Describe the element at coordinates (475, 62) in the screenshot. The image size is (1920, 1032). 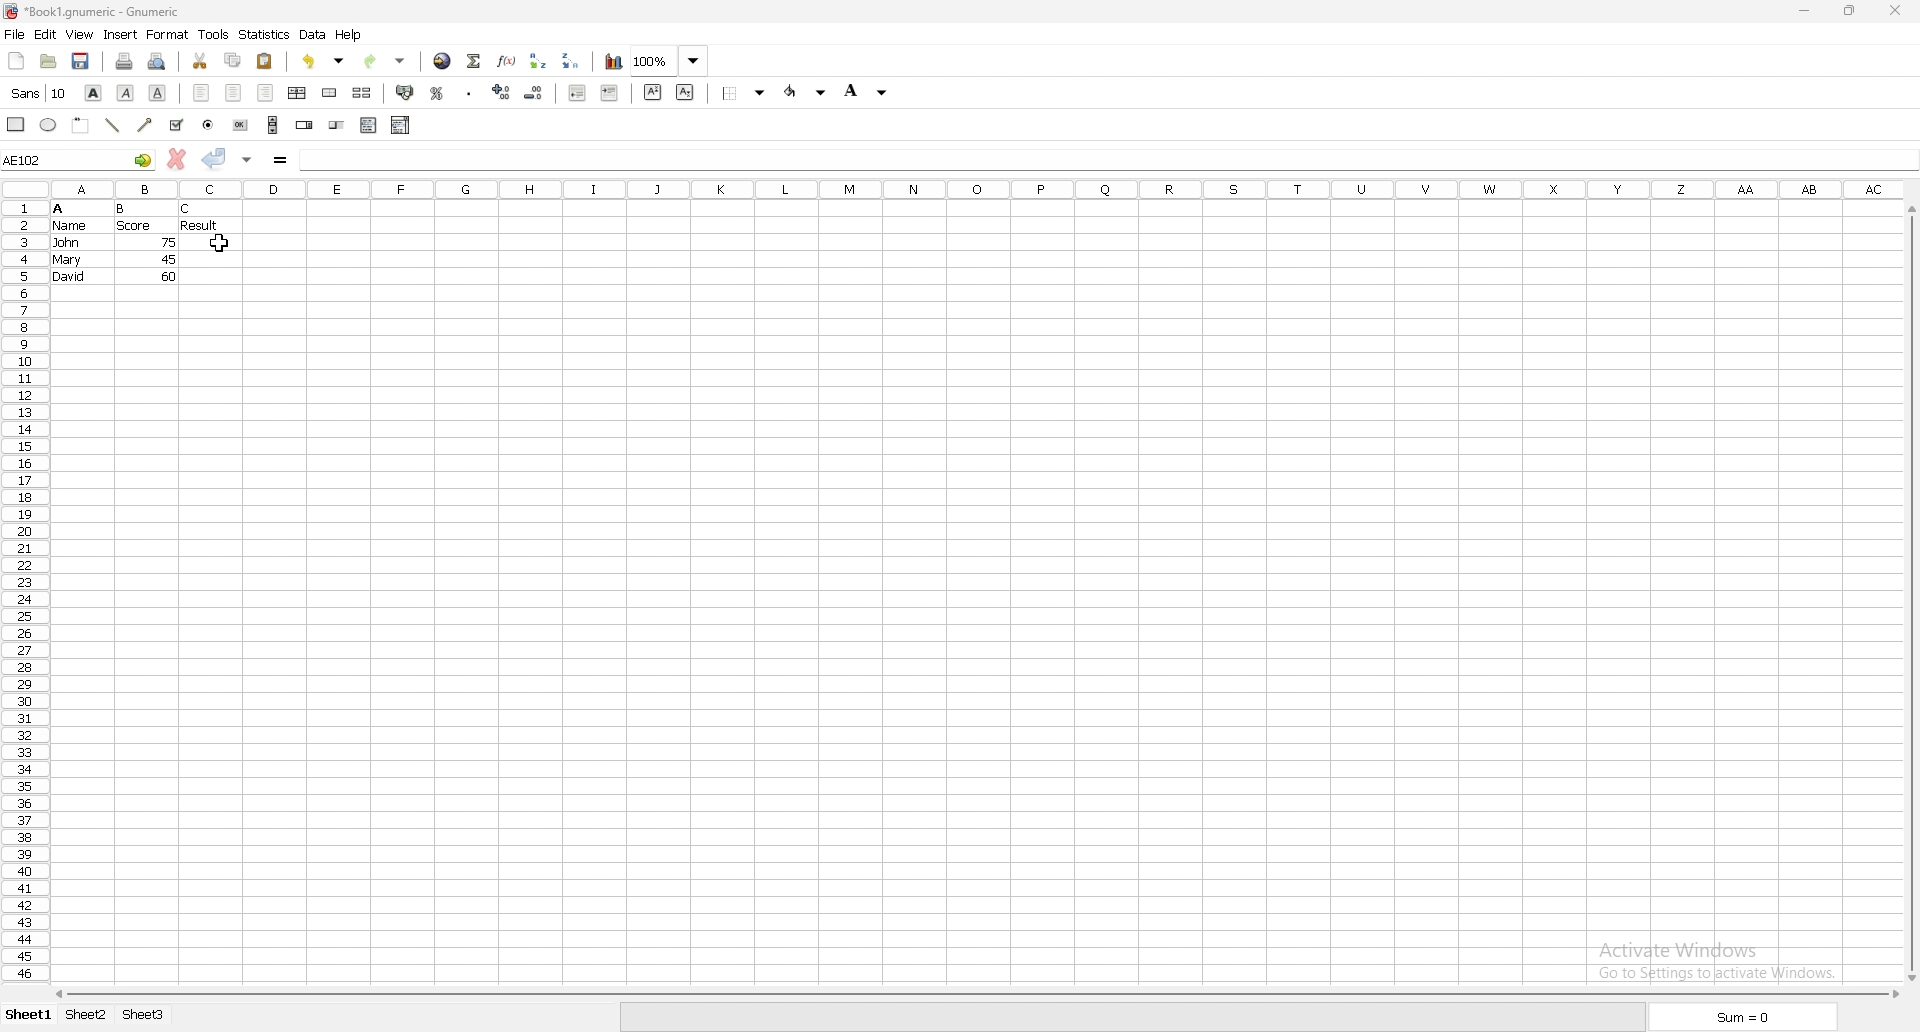
I see `summation` at that location.